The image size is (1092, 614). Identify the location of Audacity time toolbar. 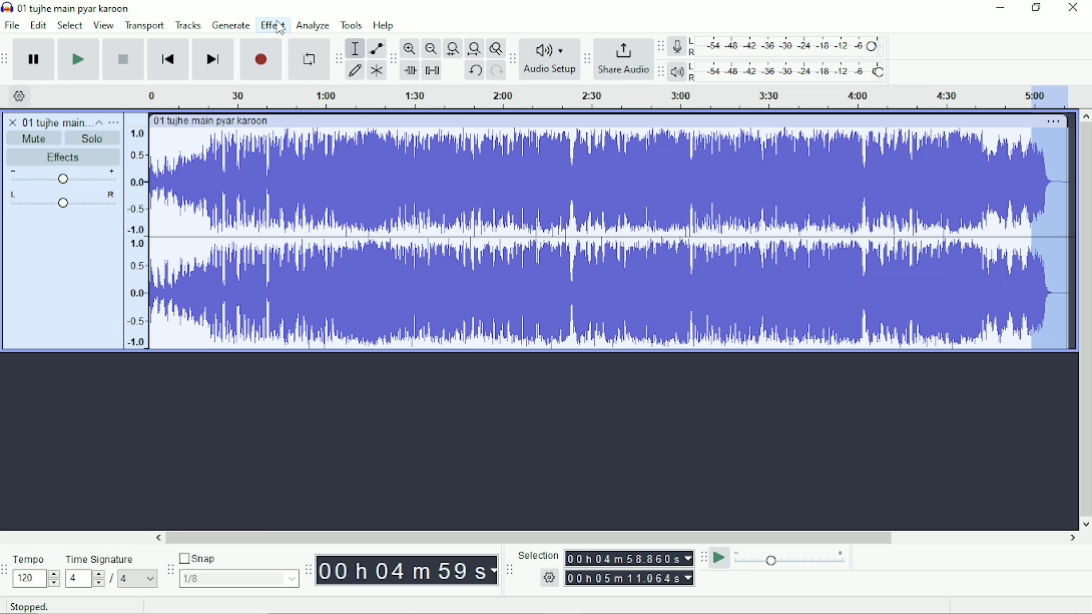
(309, 570).